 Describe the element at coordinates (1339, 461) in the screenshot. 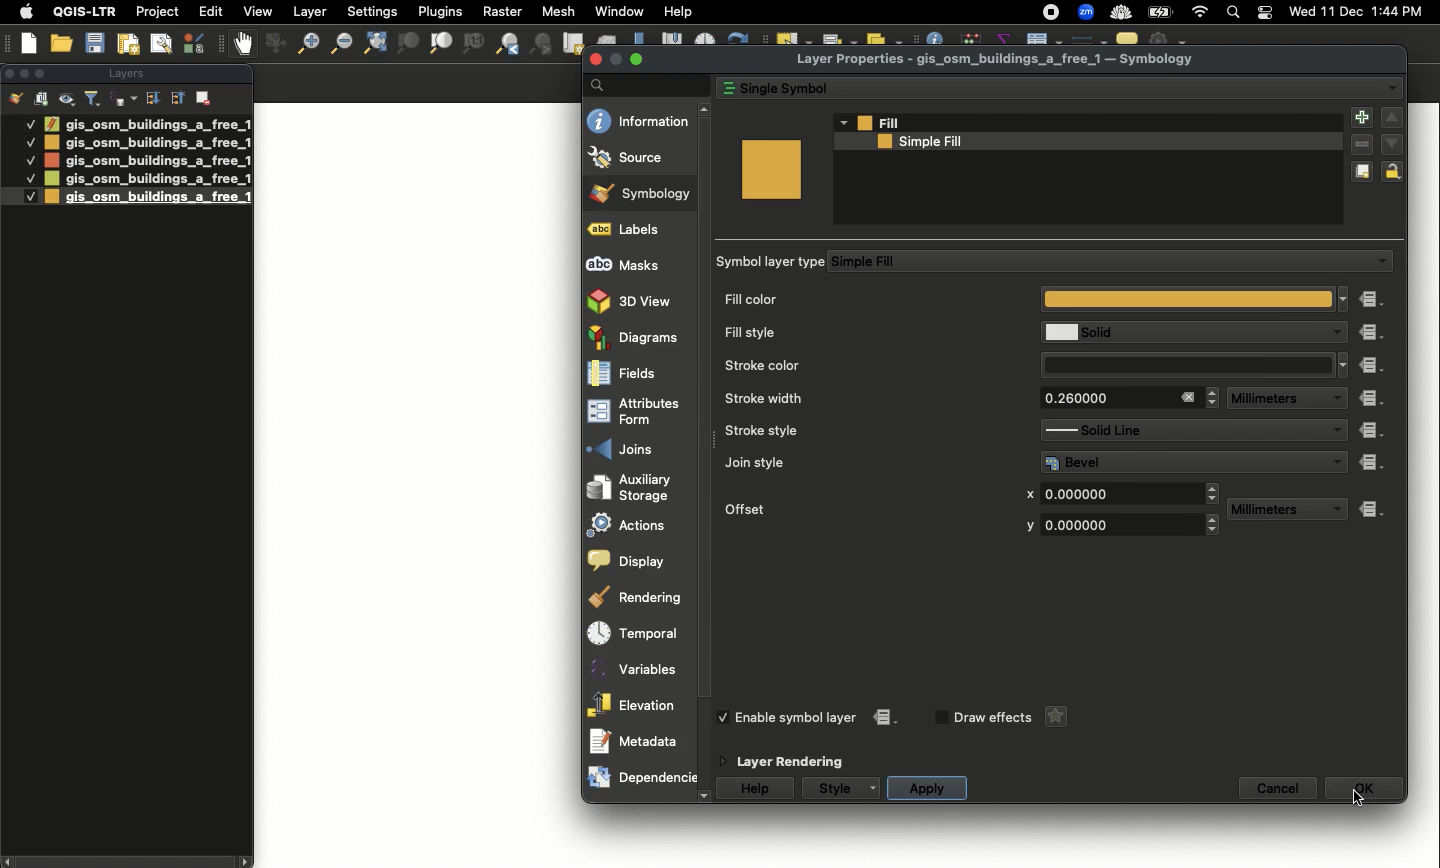

I see `Drop down` at that location.